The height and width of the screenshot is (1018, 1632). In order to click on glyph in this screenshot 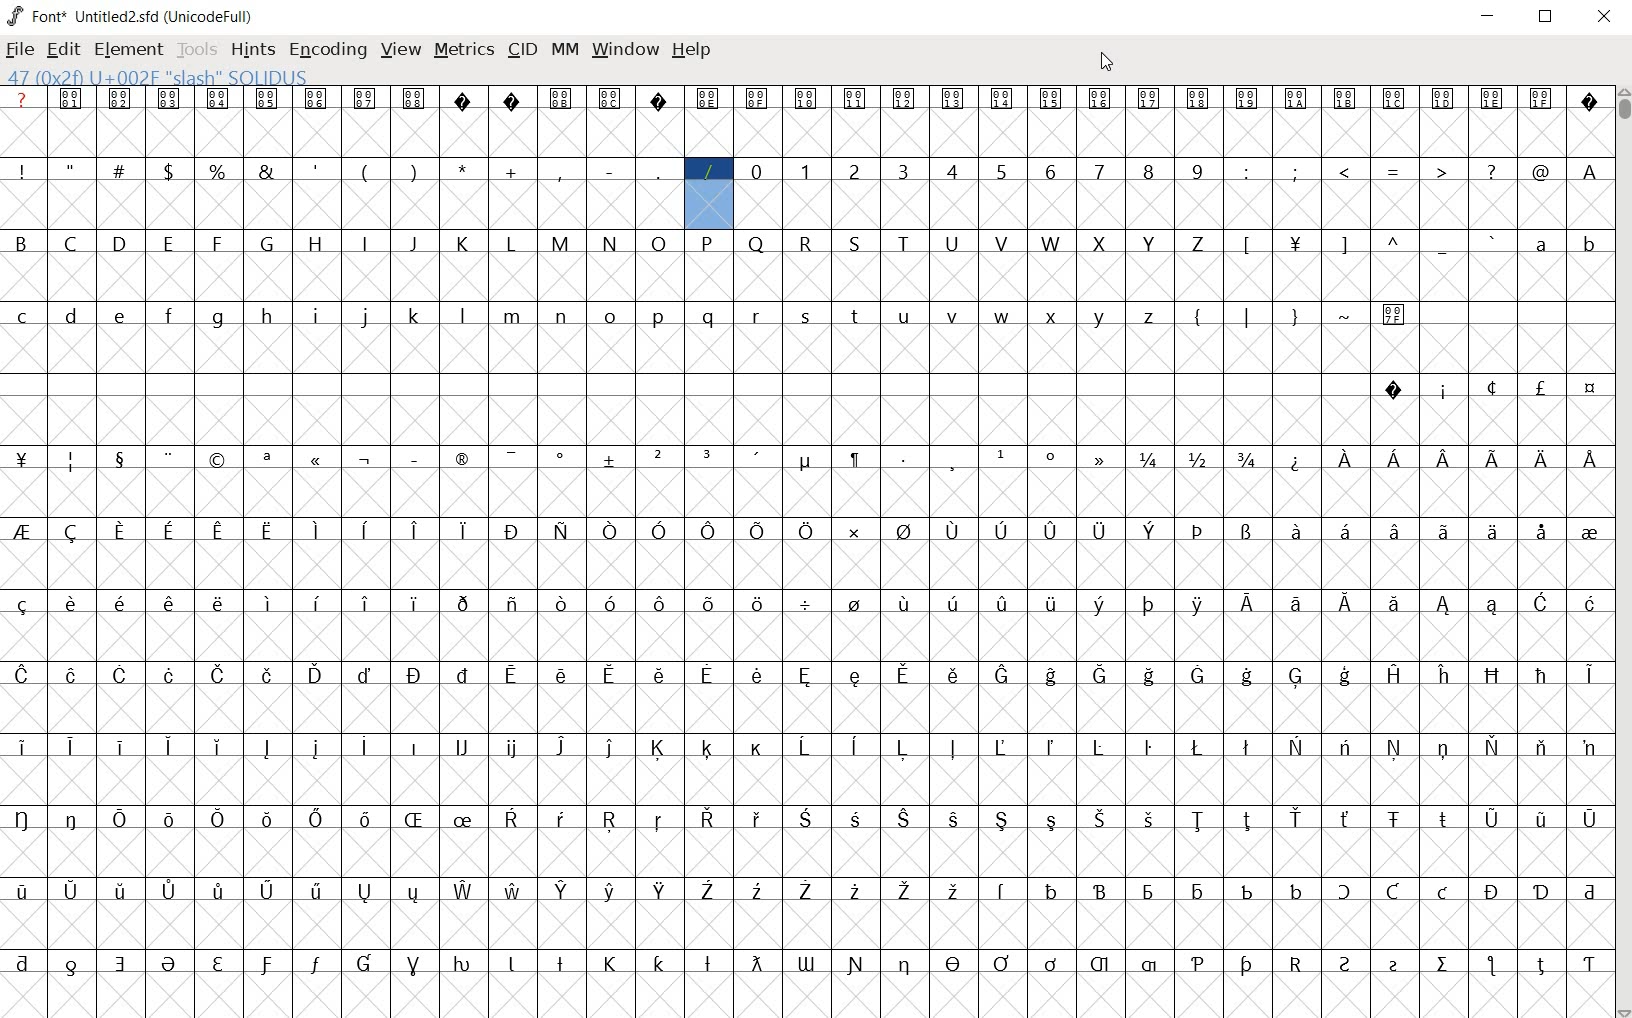, I will do `click(954, 463)`.